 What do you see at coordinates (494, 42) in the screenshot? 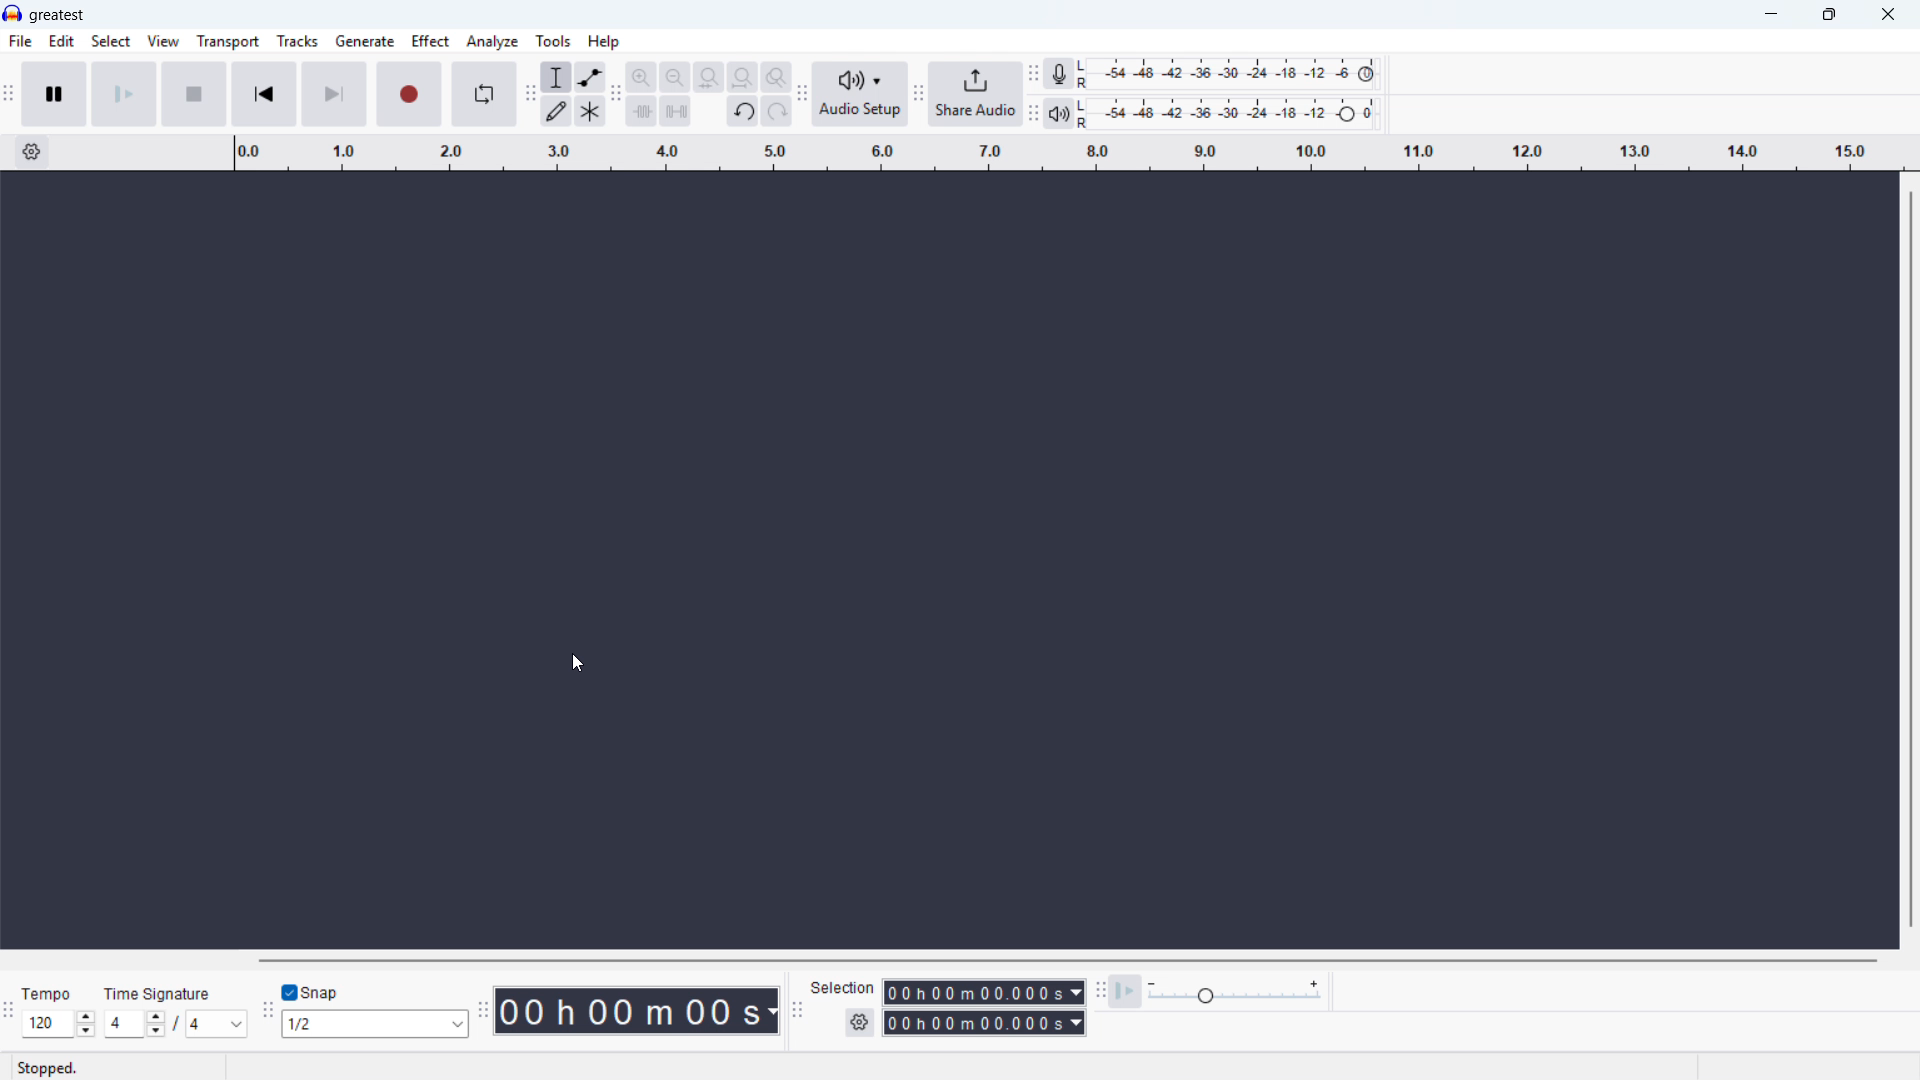
I see `Analyse ` at bounding box center [494, 42].